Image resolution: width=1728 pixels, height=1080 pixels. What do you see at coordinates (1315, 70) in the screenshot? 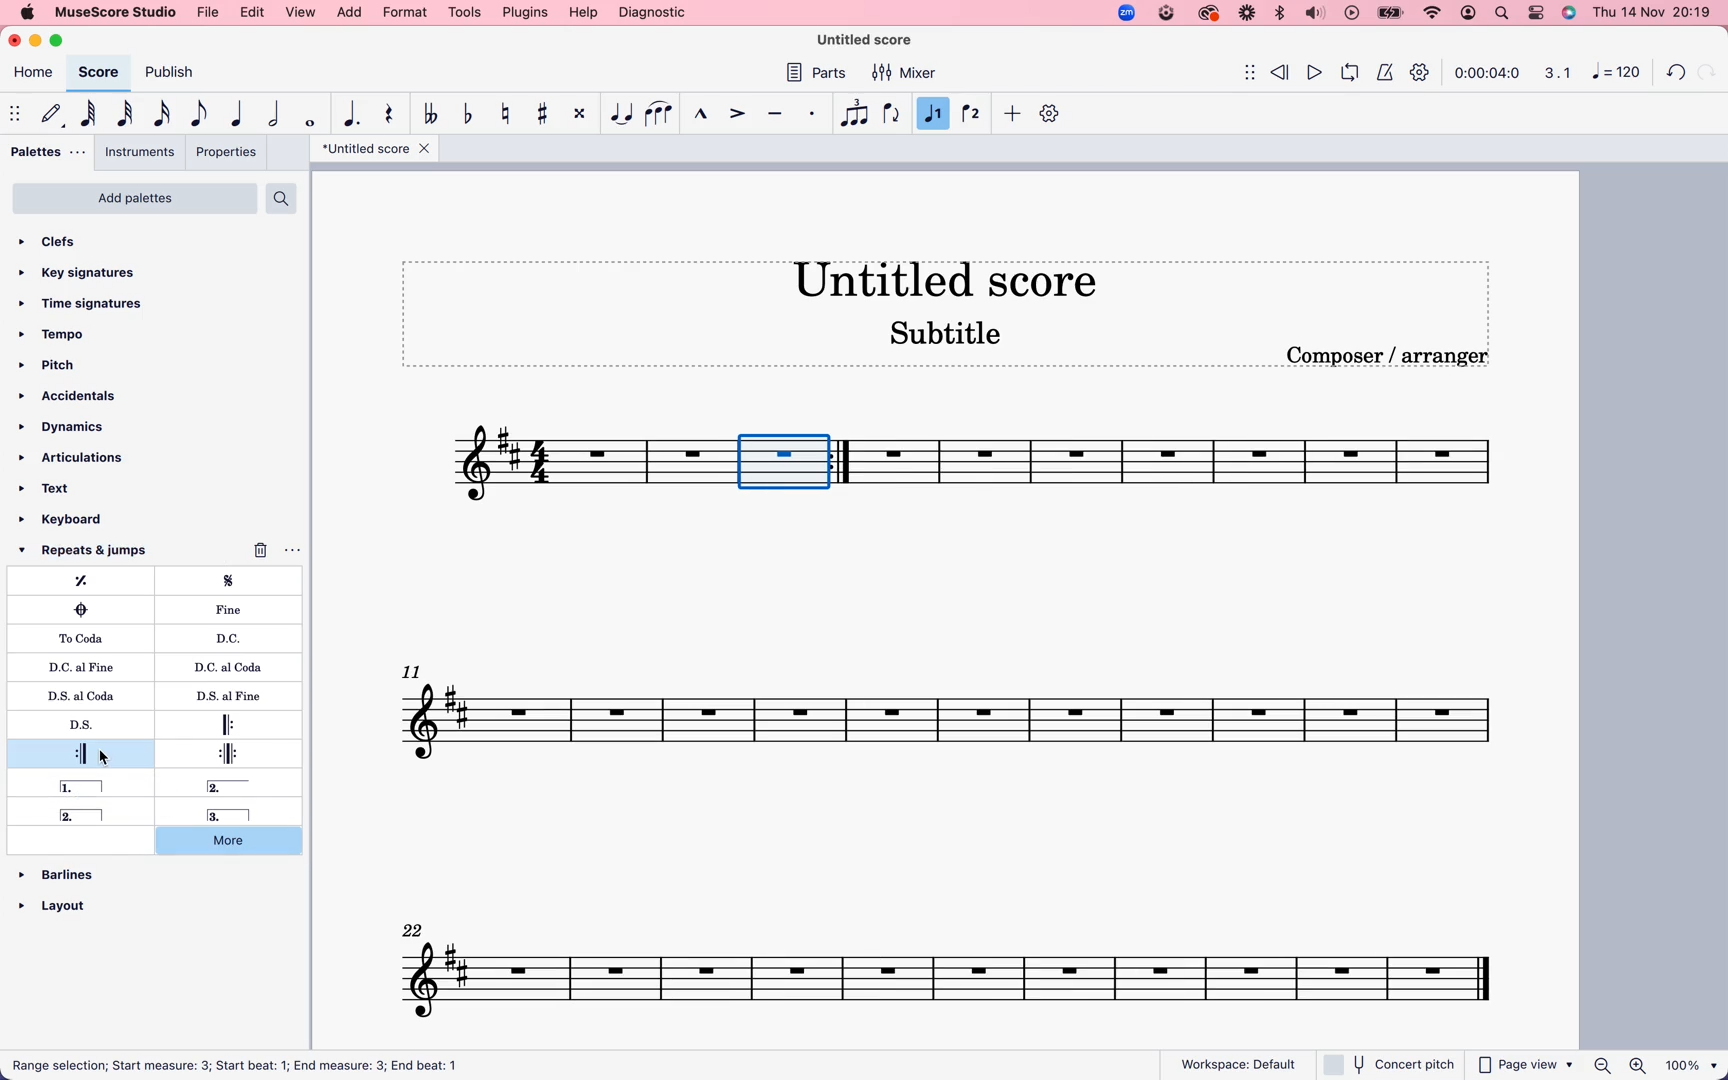
I see `play` at bounding box center [1315, 70].